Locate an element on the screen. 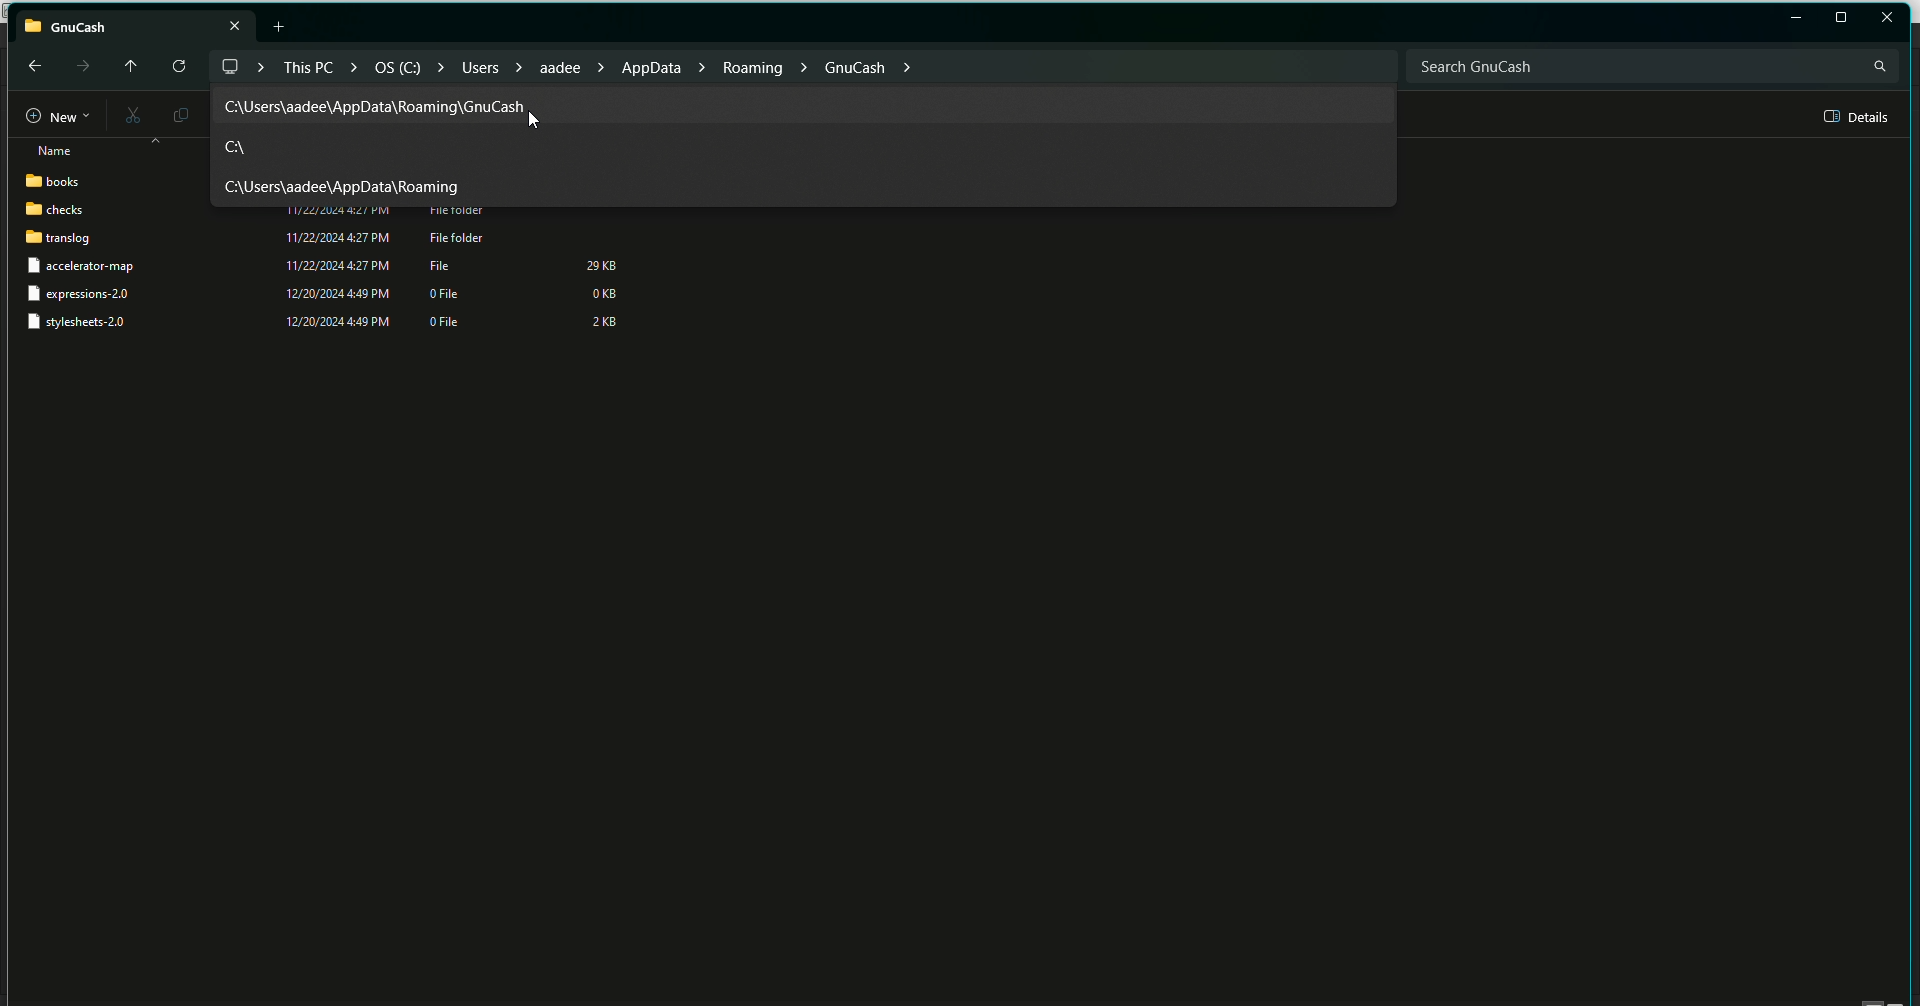 This screenshot has width=1920, height=1006. expressions is located at coordinates (85, 293).